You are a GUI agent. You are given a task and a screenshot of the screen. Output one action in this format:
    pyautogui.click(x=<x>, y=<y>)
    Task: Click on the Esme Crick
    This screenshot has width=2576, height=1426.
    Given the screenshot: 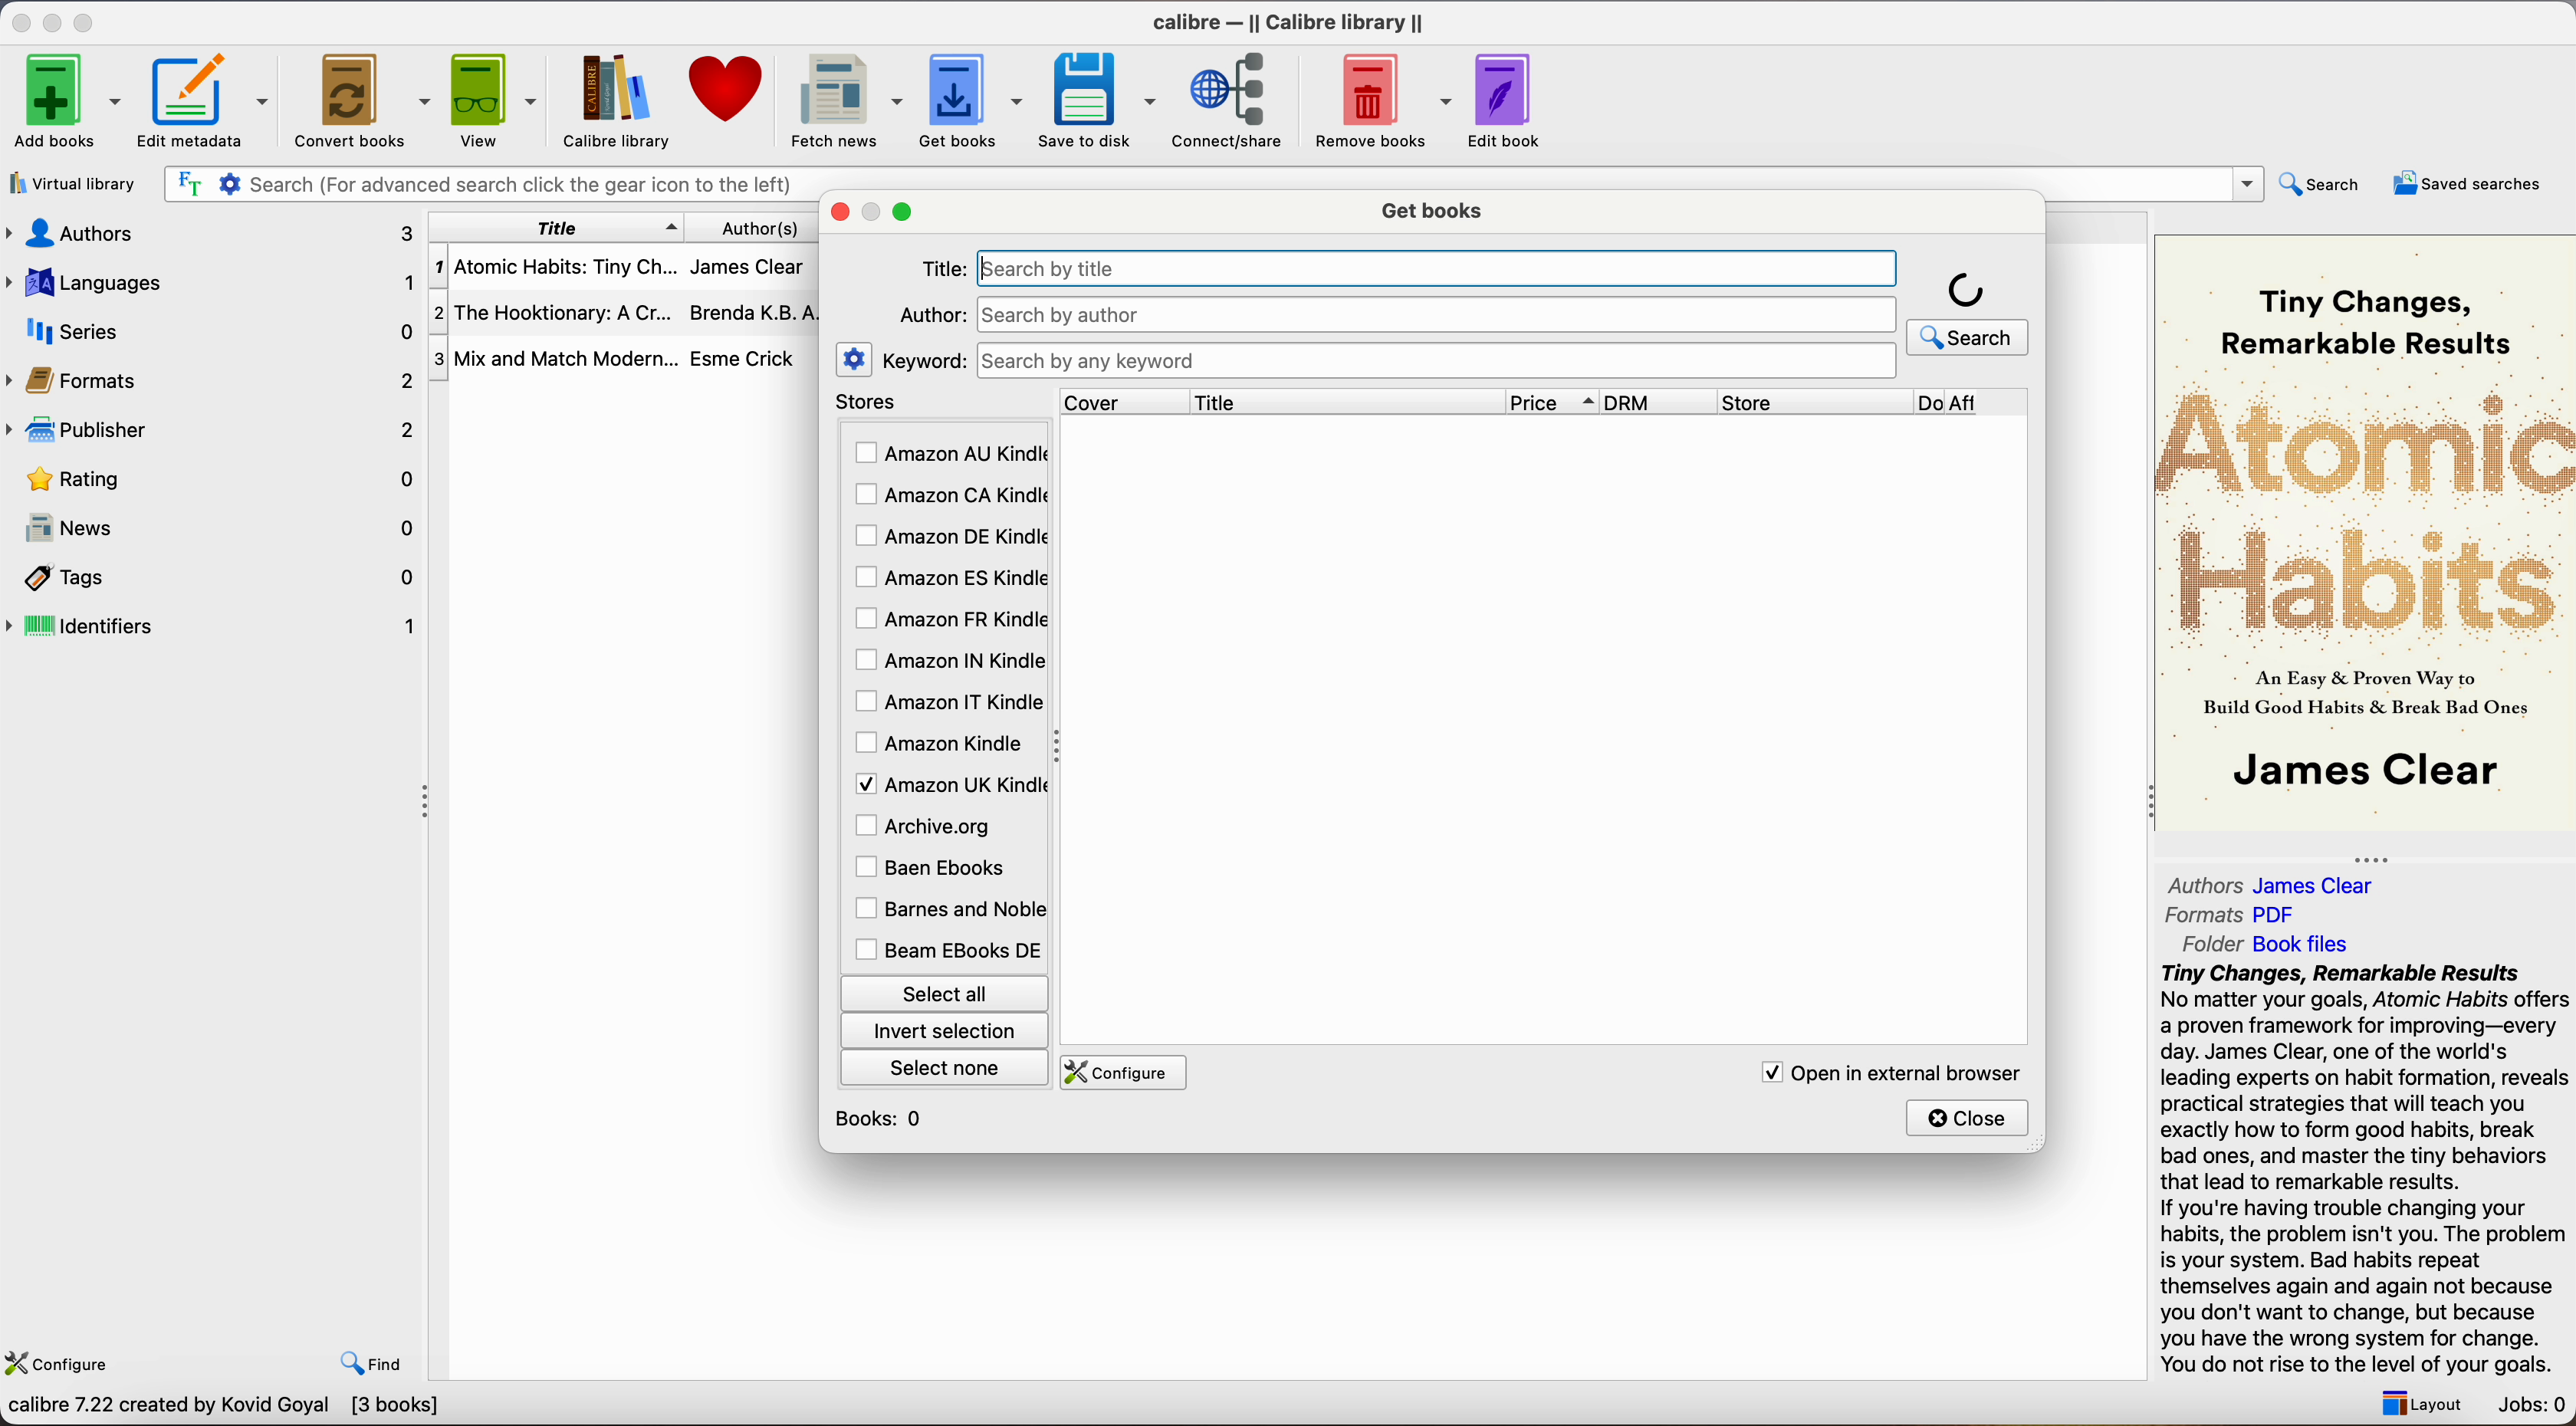 What is the action you would take?
    pyautogui.click(x=743, y=358)
    